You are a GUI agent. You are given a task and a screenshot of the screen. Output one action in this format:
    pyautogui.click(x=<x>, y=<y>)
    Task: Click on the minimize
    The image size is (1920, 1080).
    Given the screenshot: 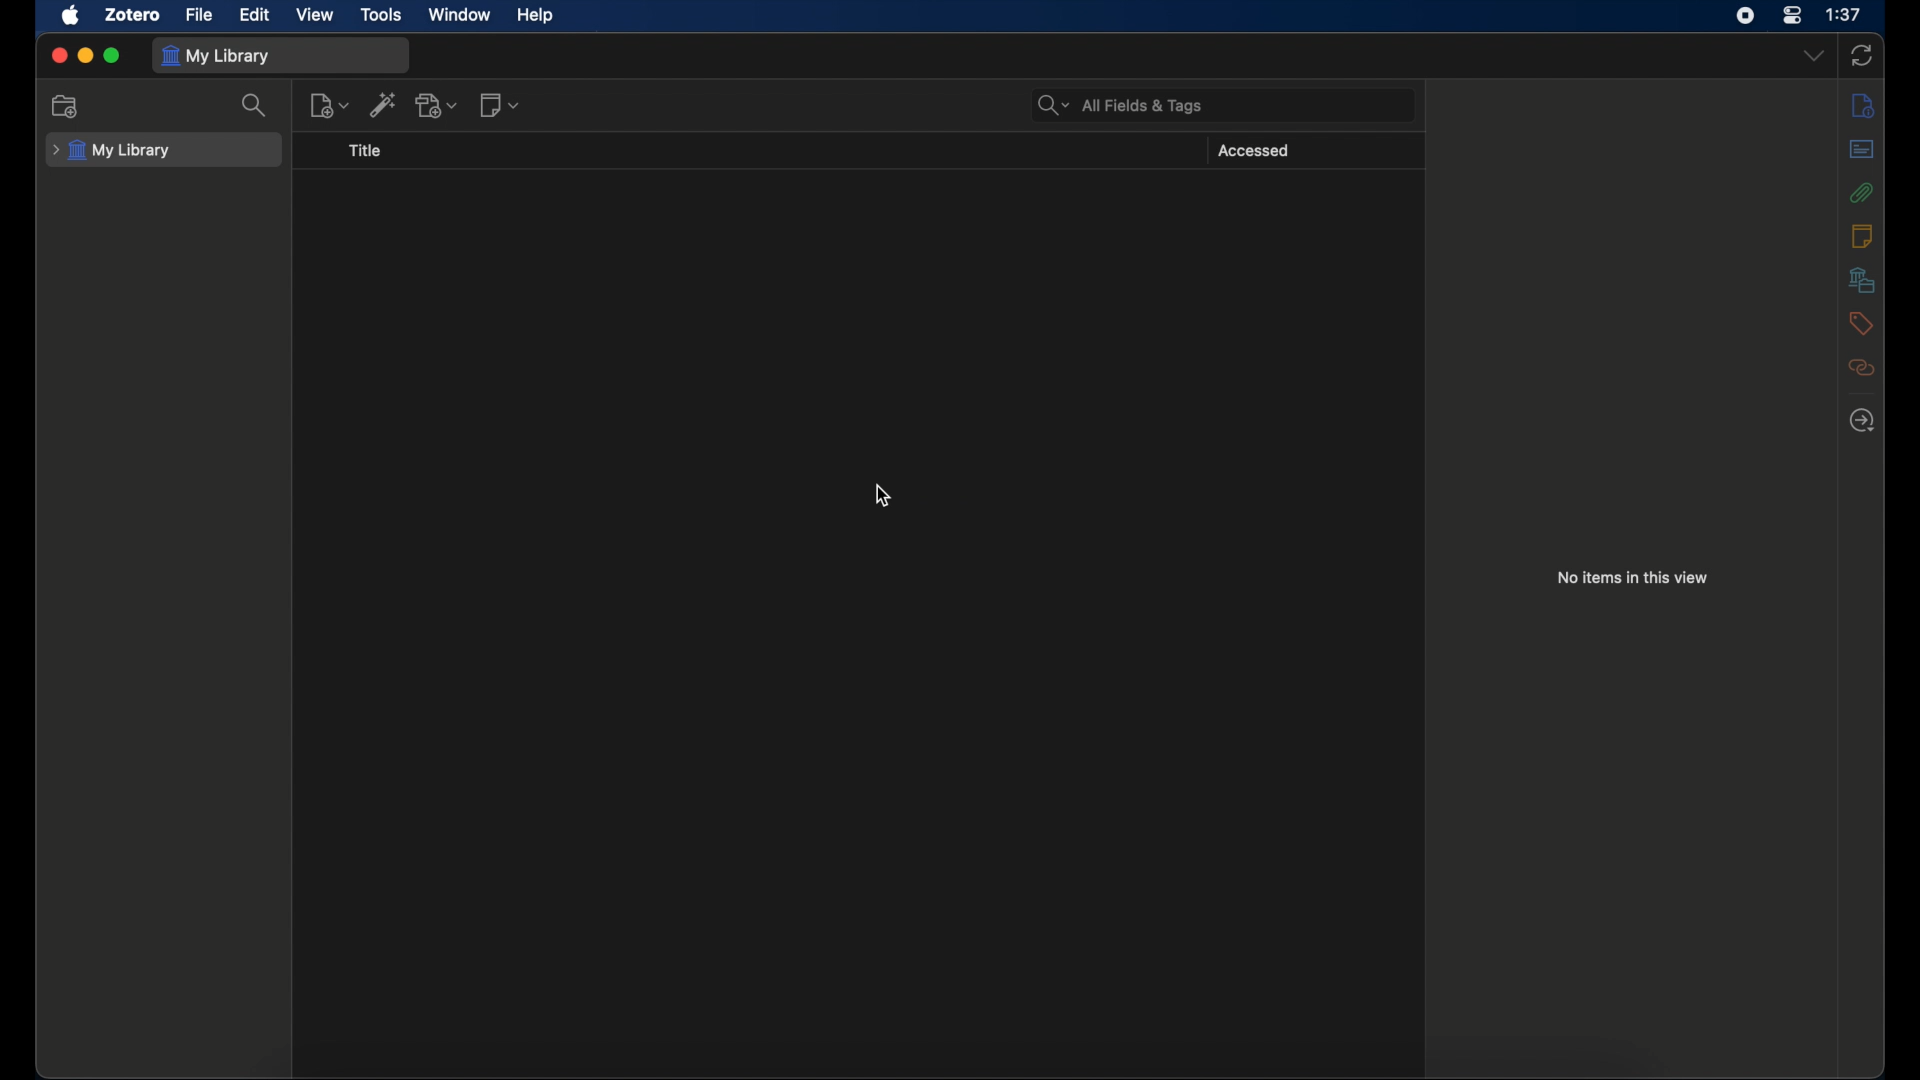 What is the action you would take?
    pyautogui.click(x=85, y=54)
    